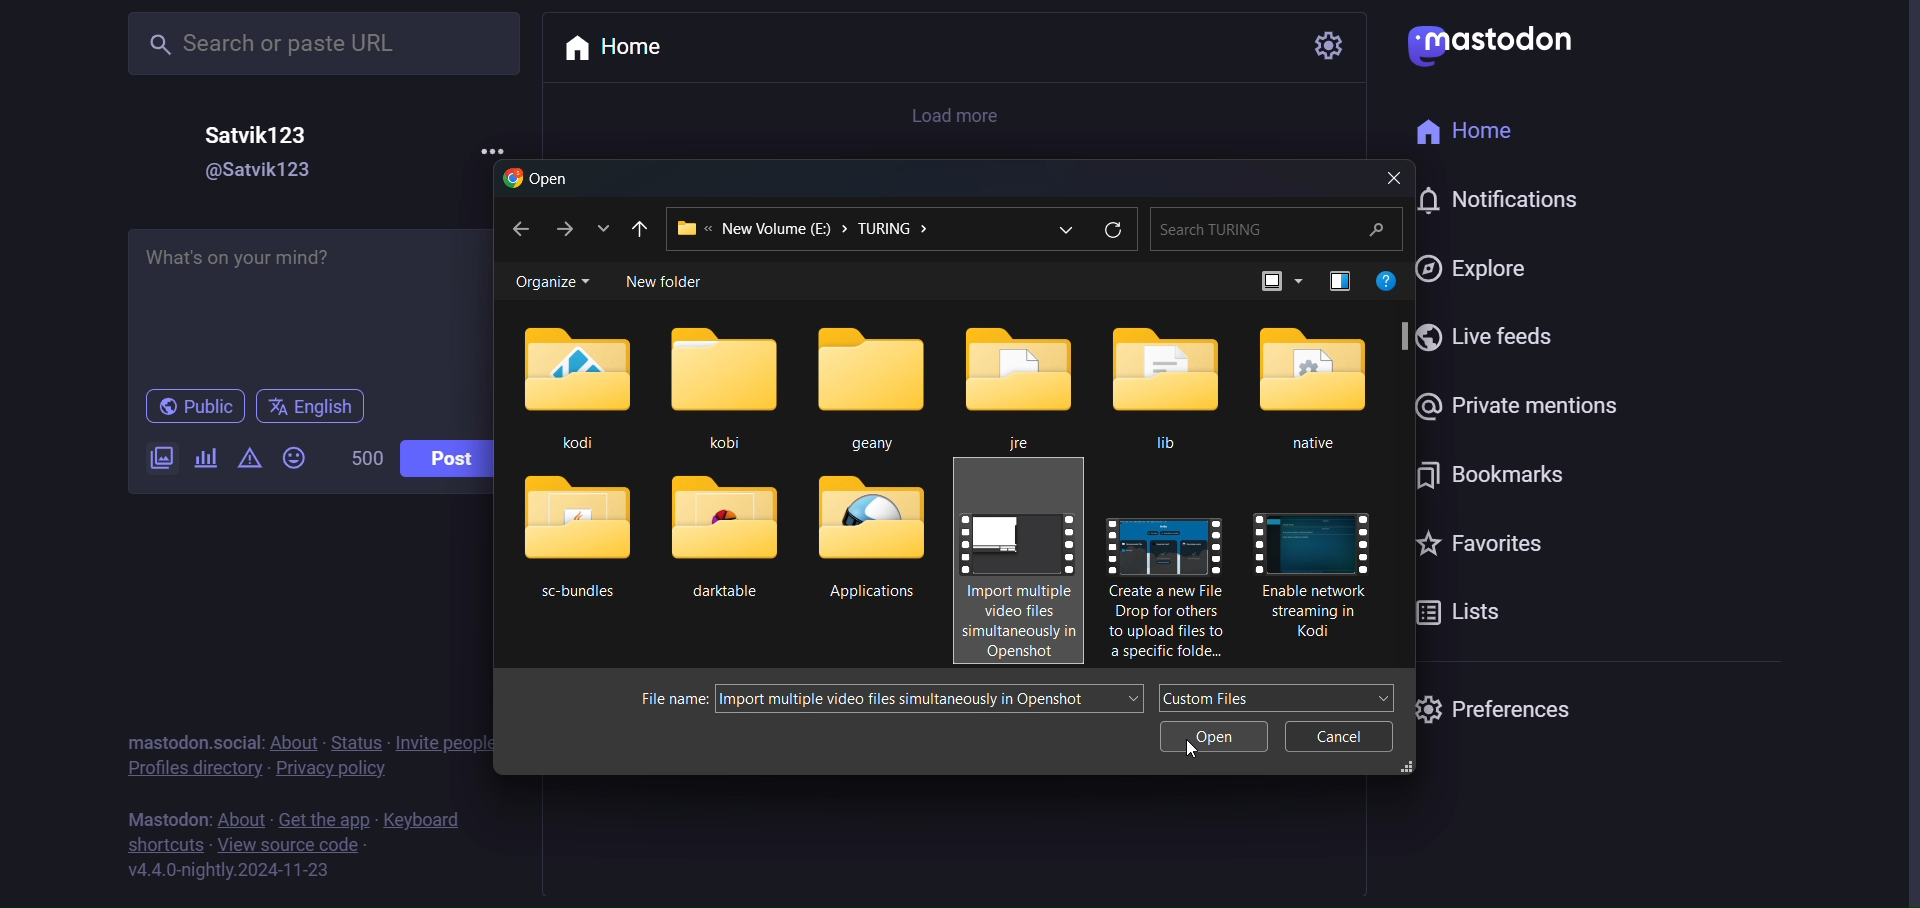 This screenshot has height=908, width=1920. What do you see at coordinates (293, 459) in the screenshot?
I see `emoji` at bounding box center [293, 459].